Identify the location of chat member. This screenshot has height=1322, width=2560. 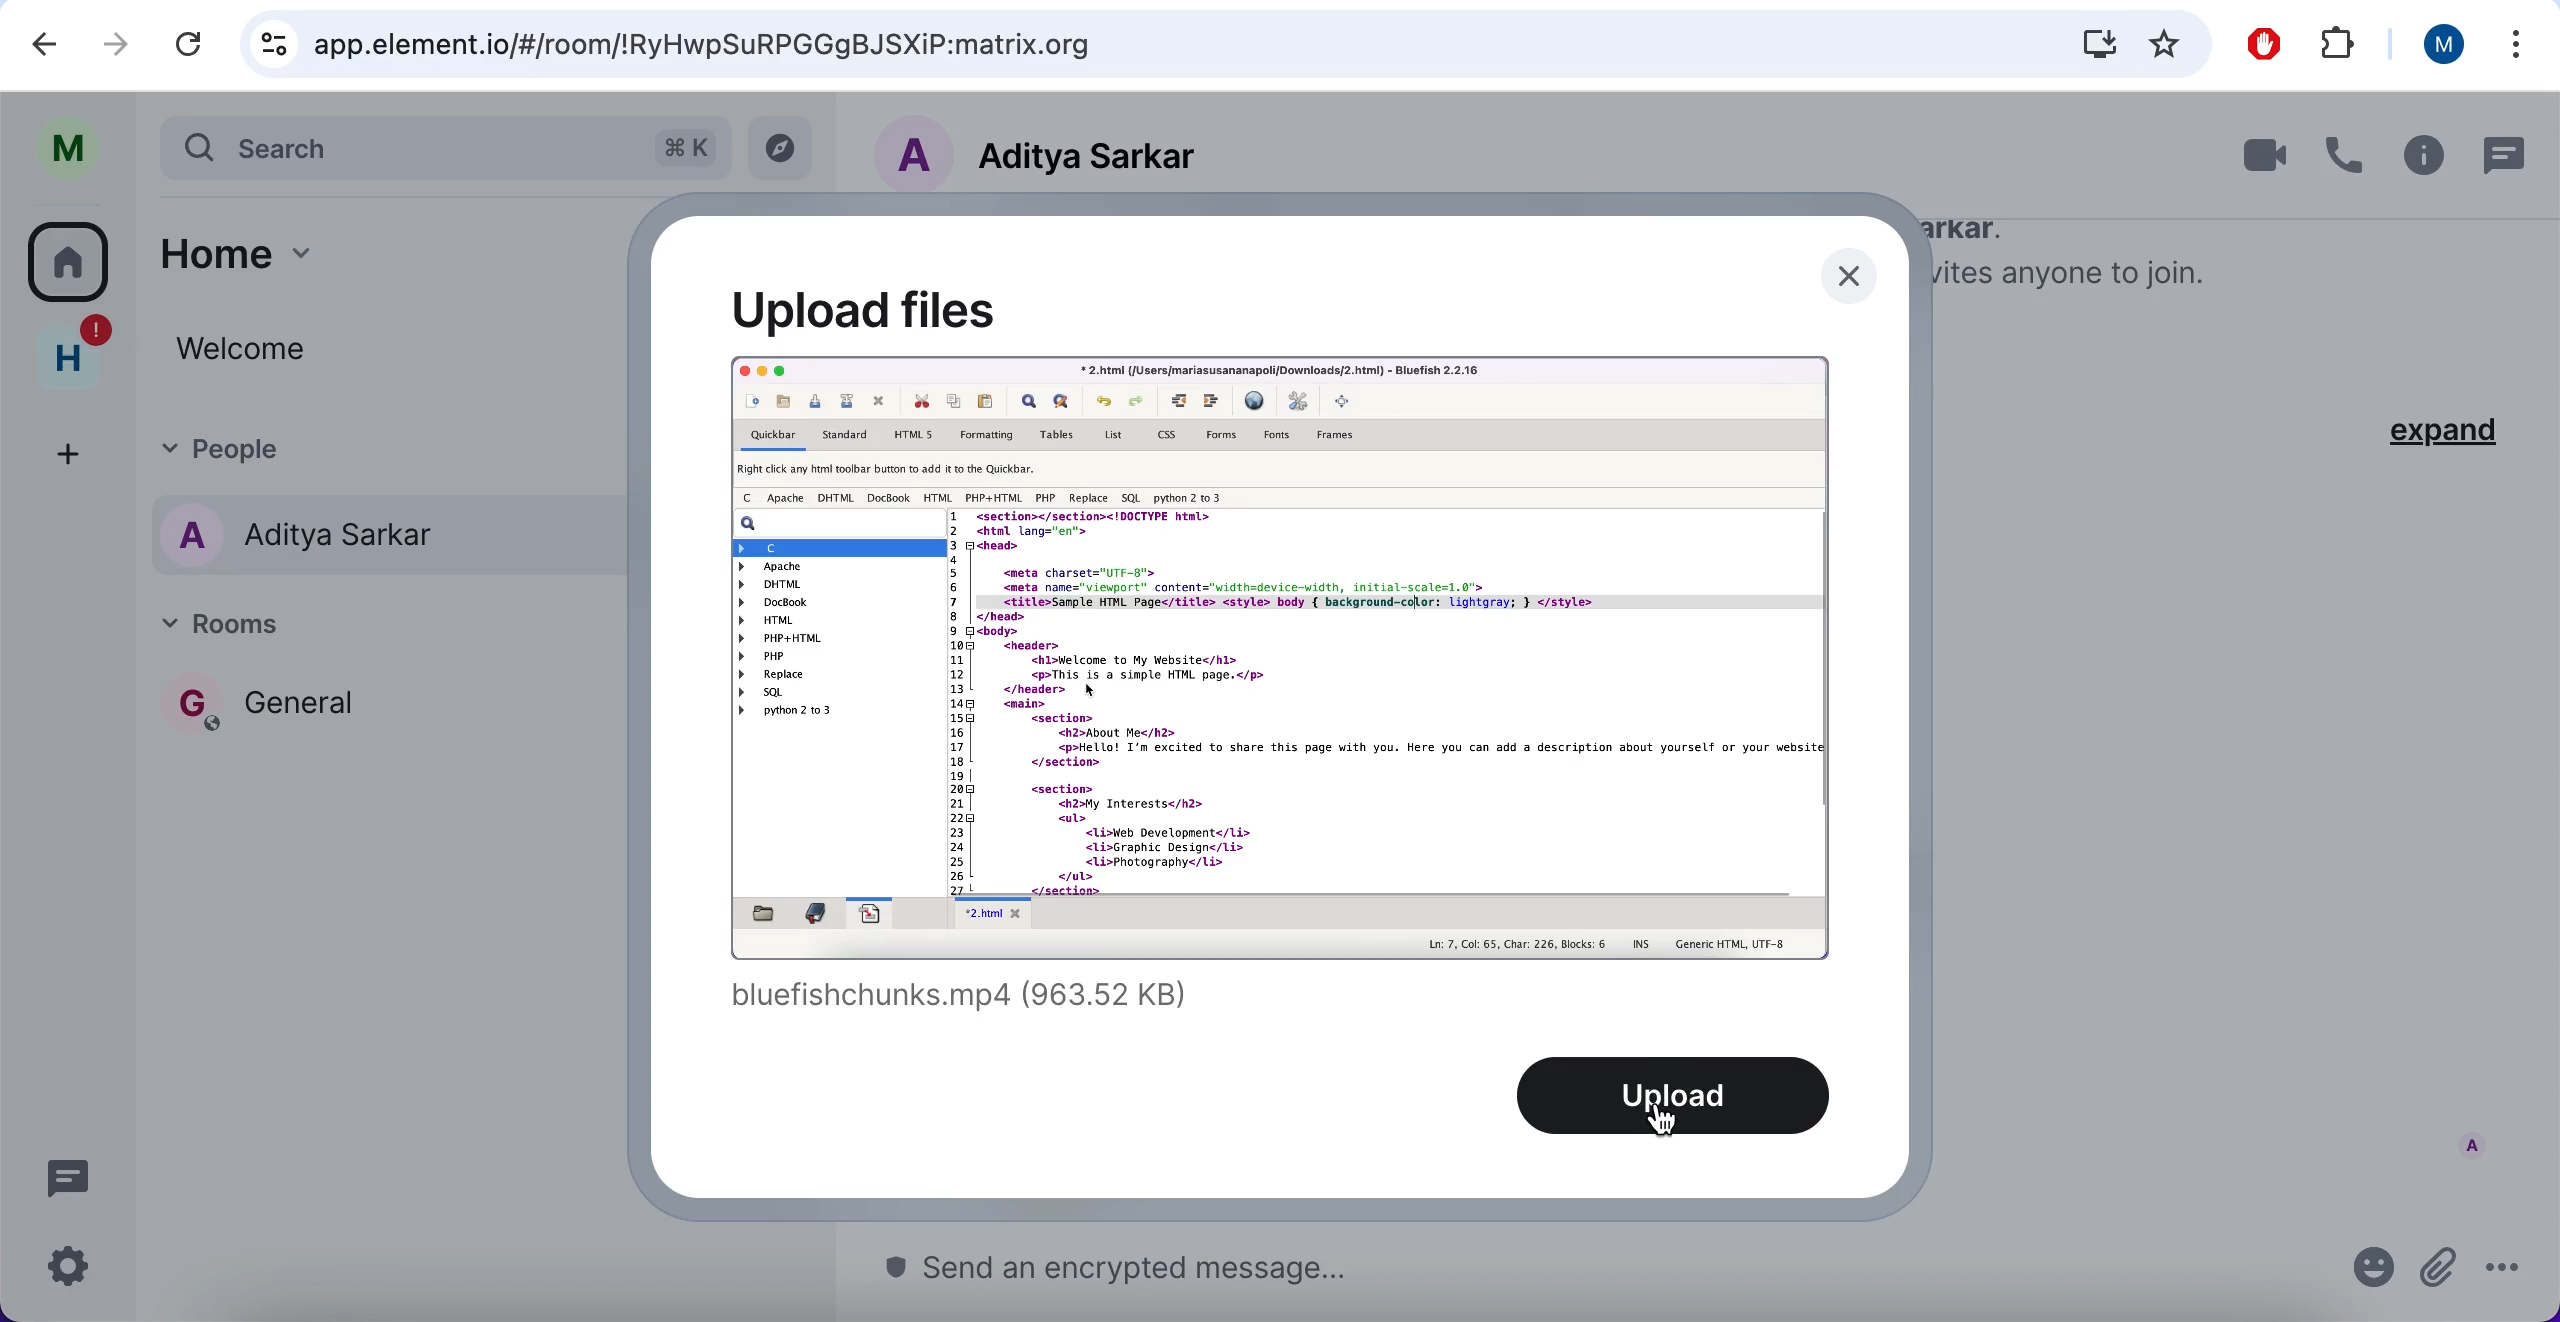
(1117, 153).